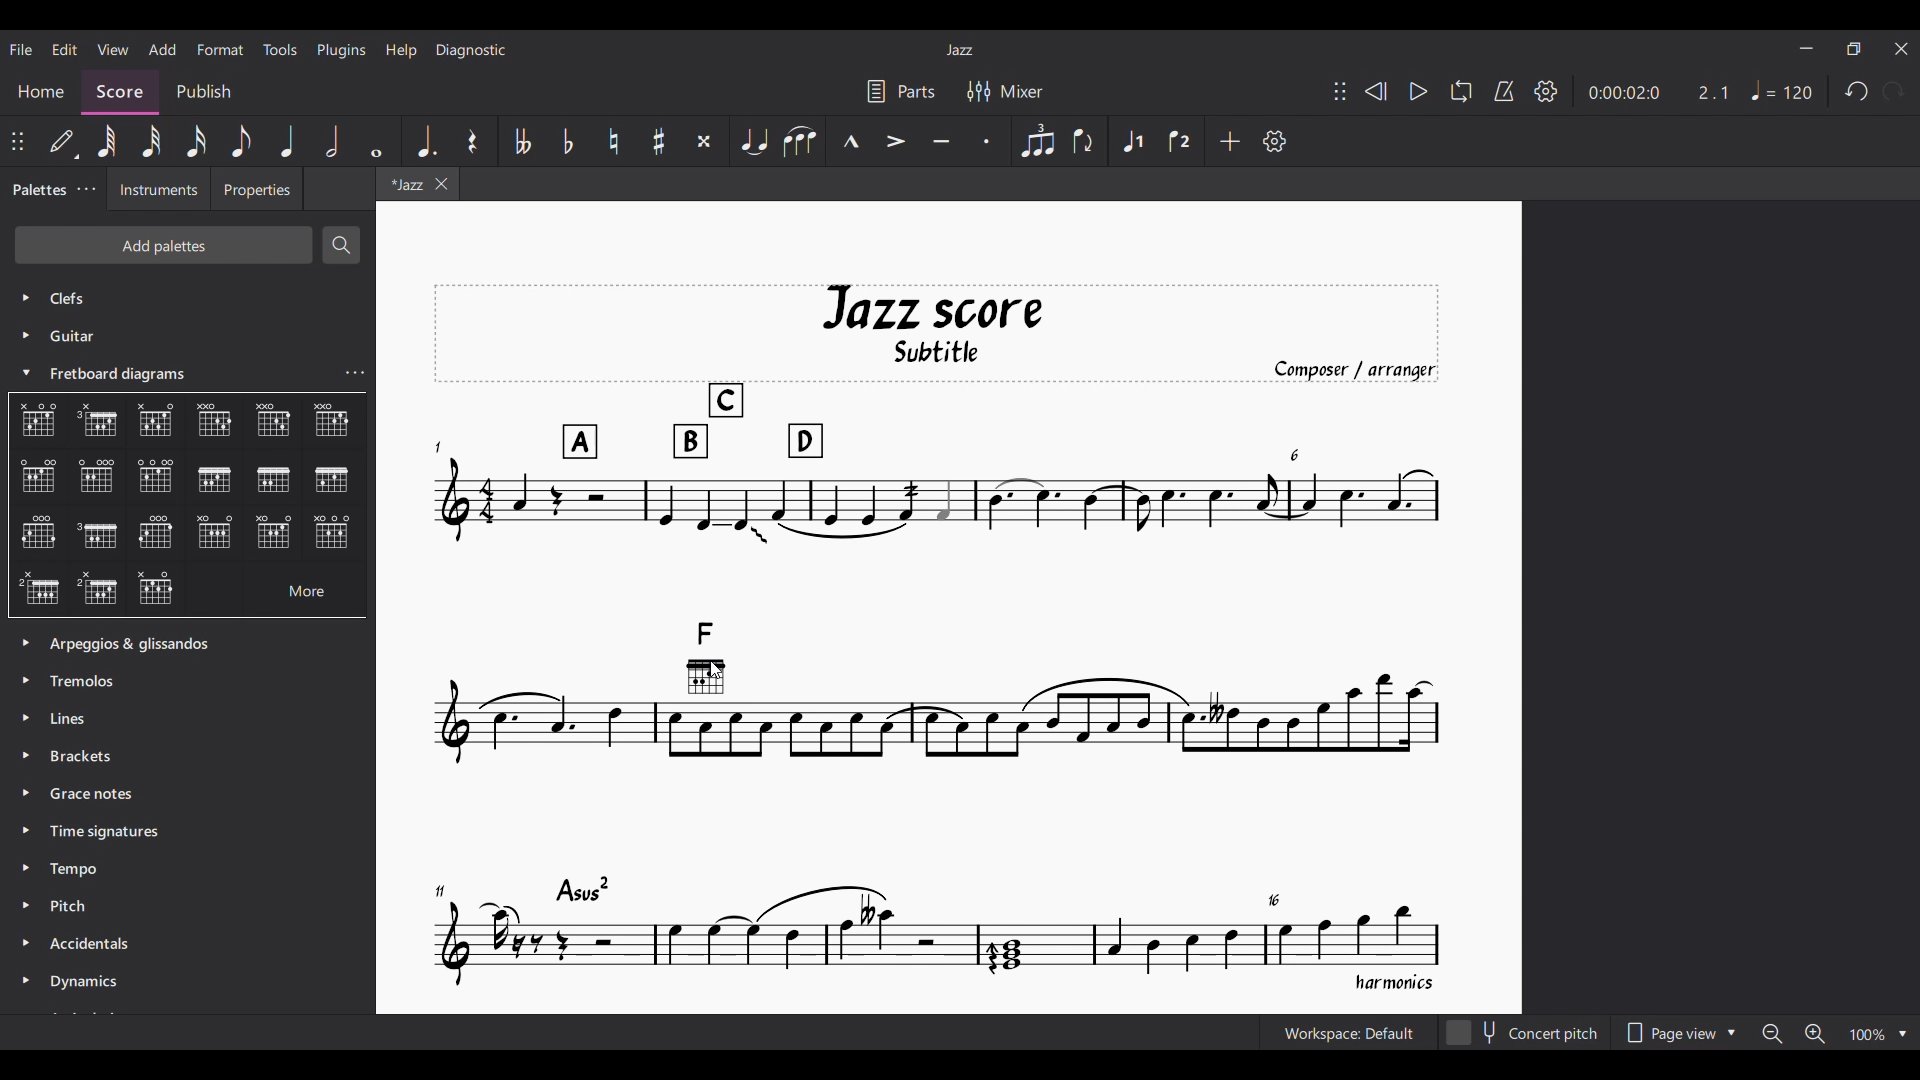  I want to click on Freetboard, so click(128, 374).